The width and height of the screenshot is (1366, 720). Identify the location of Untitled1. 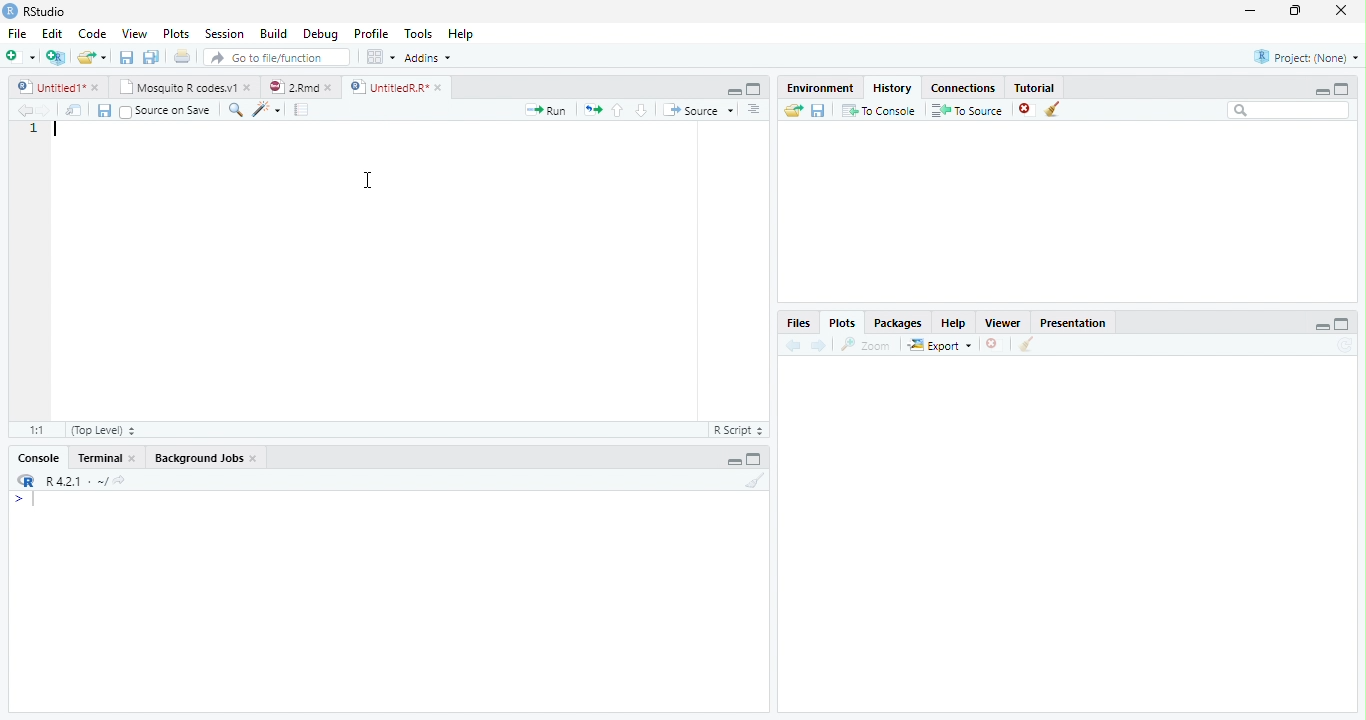
(46, 87).